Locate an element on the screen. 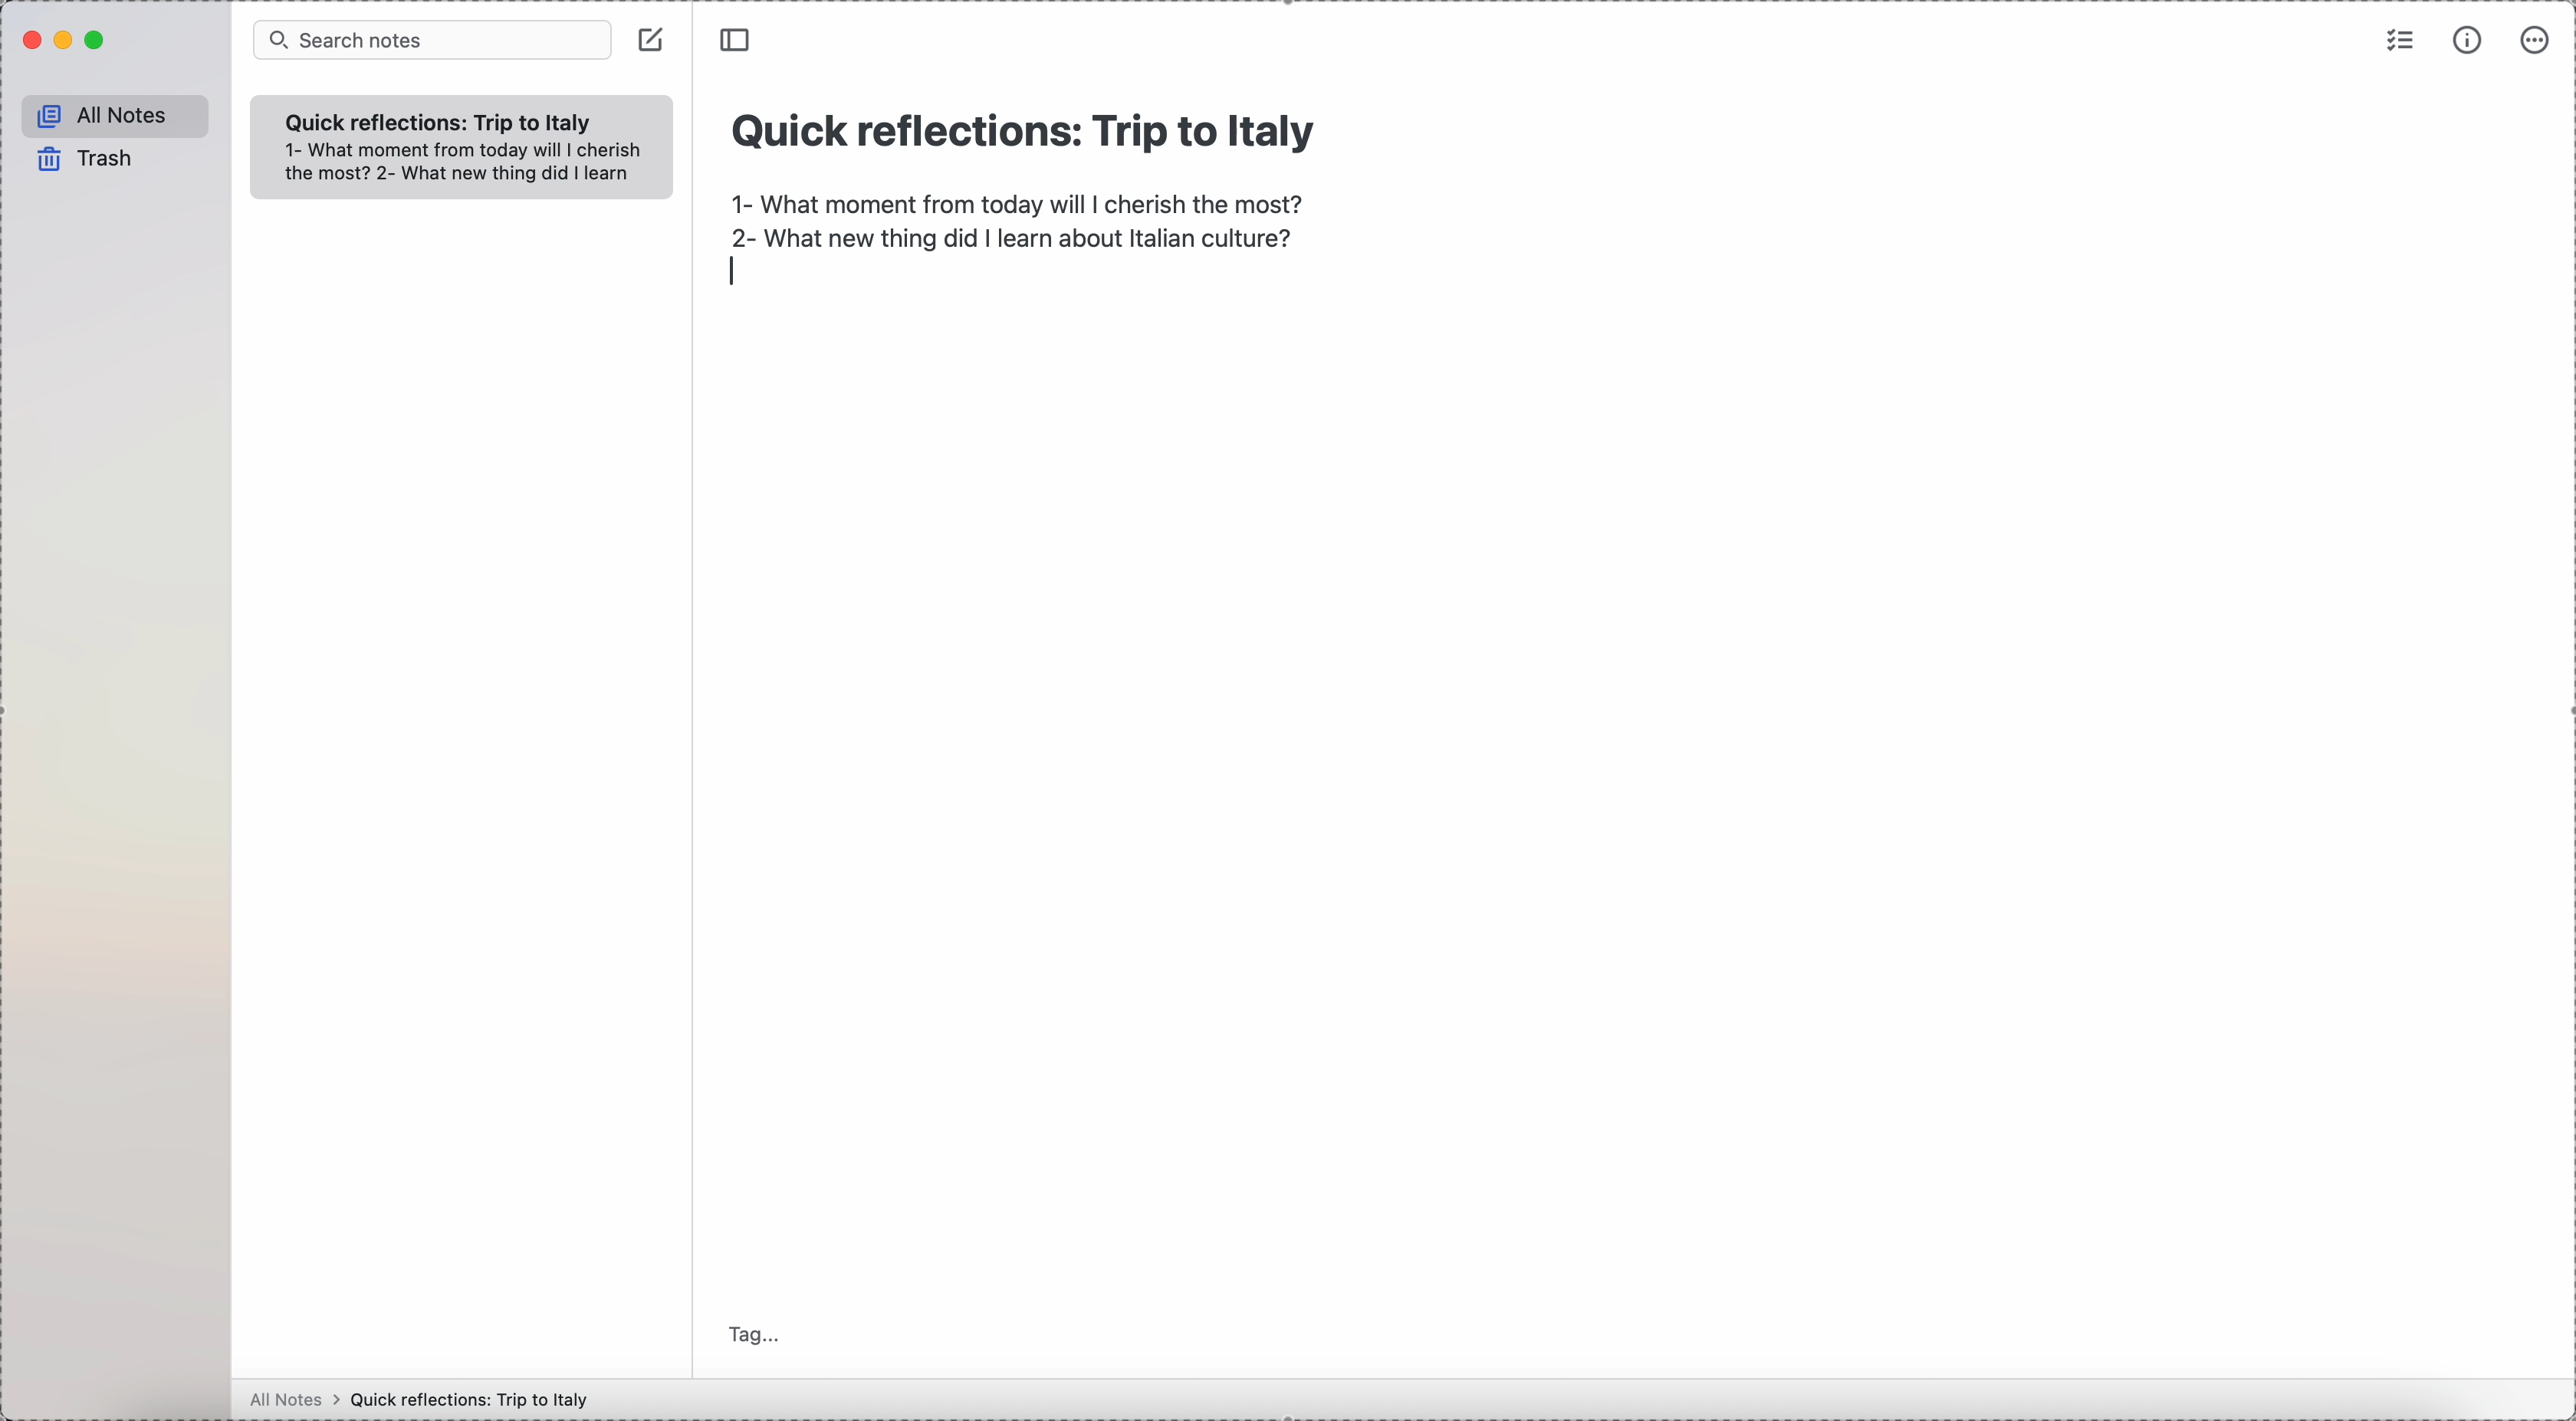  2- What new thing did I learn about Italian culture? is located at coordinates (1013, 237).